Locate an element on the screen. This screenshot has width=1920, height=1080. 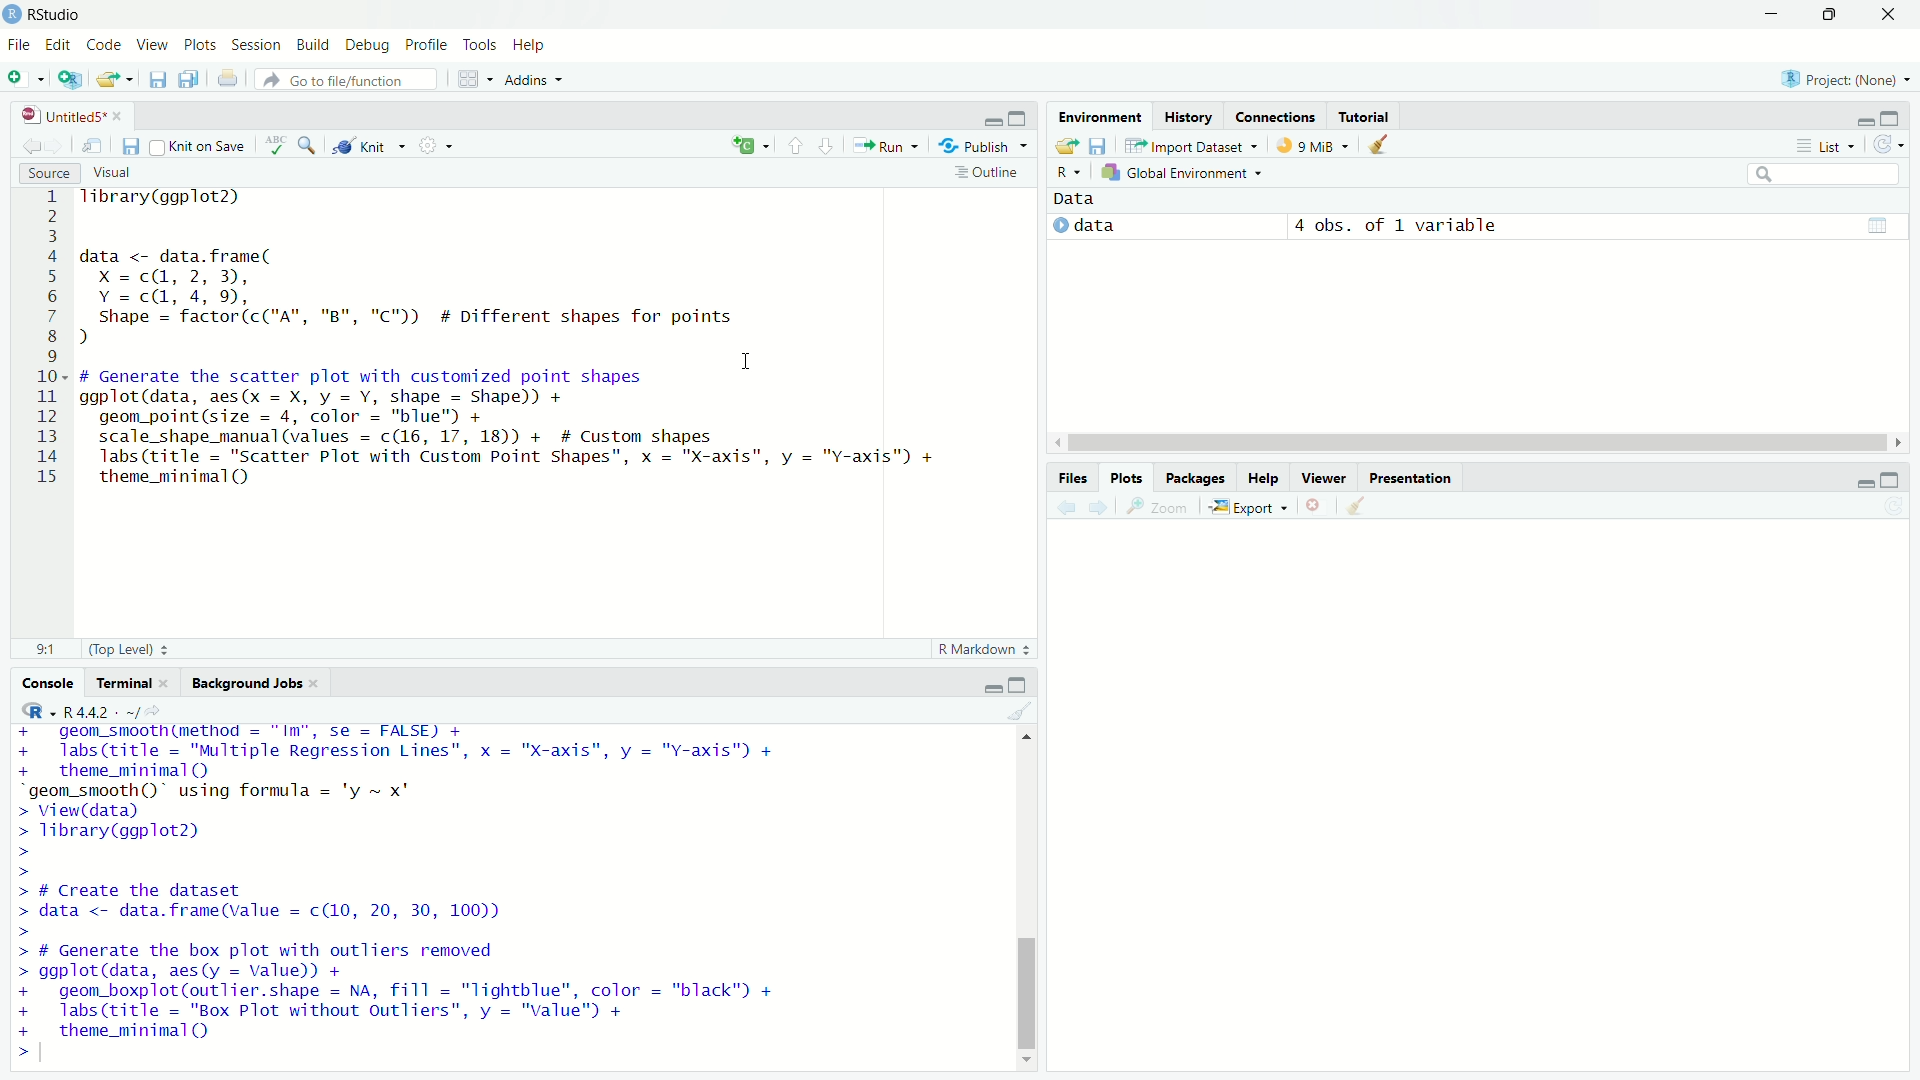
grid view is located at coordinates (1878, 226).